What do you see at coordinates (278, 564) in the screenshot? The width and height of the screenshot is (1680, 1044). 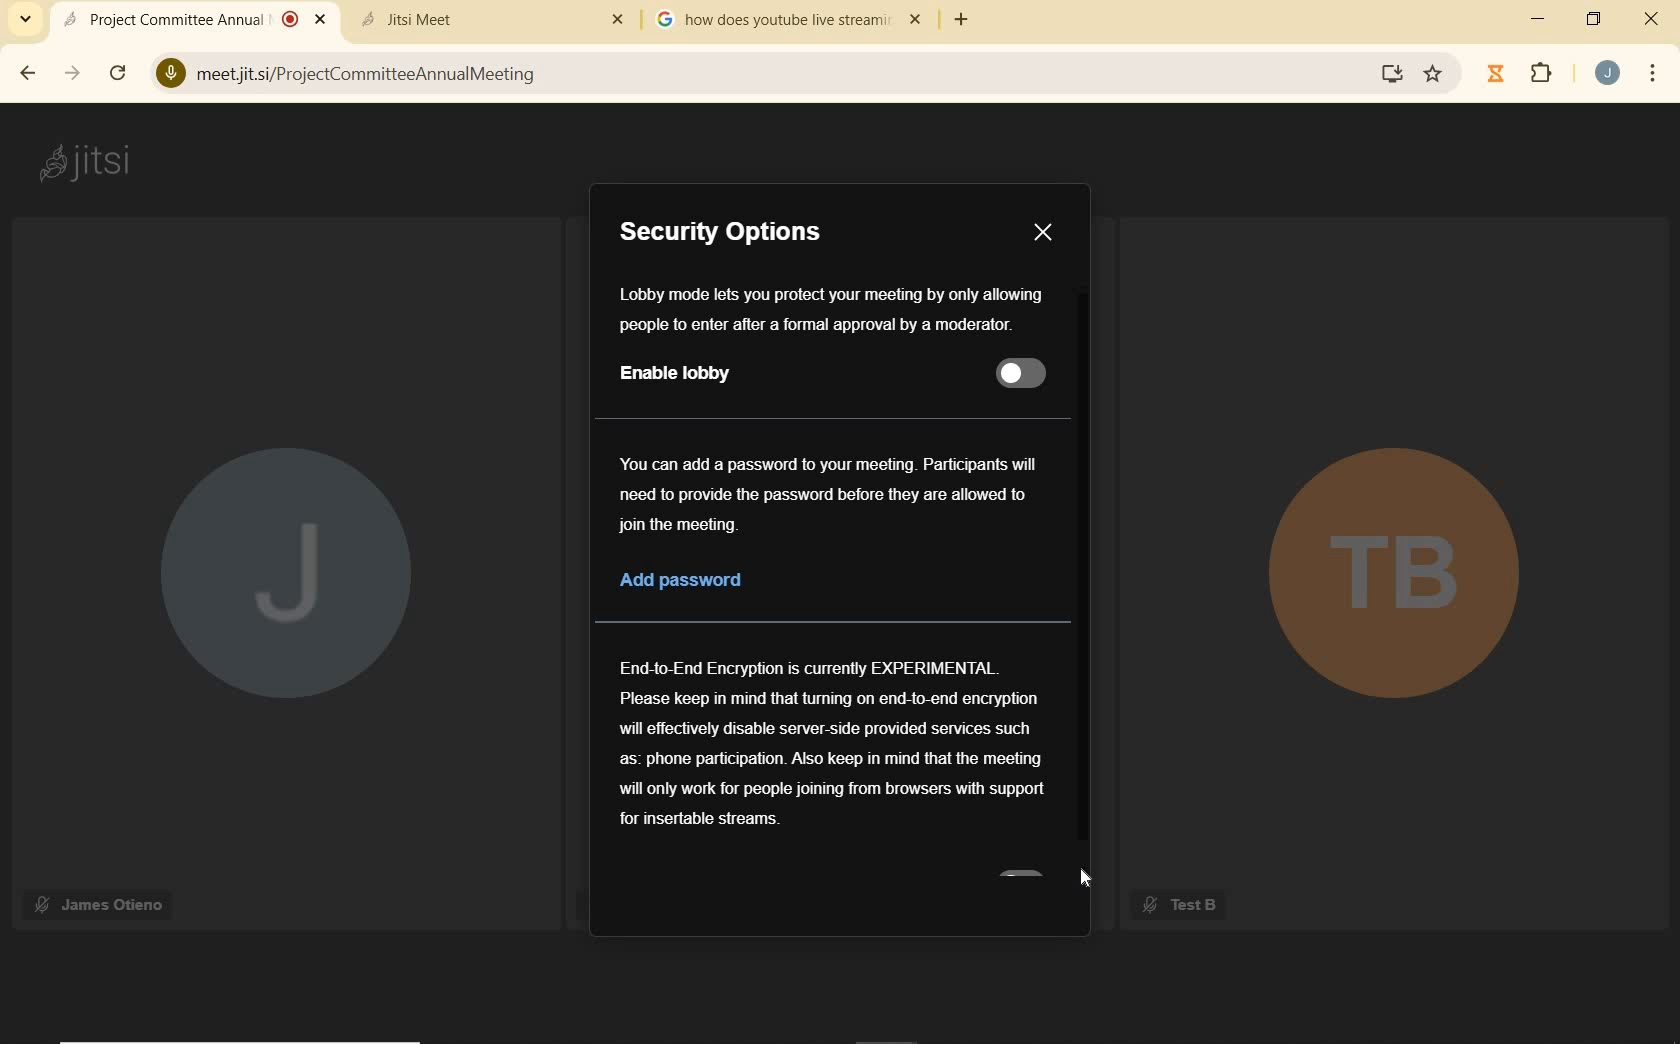 I see `J` at bounding box center [278, 564].